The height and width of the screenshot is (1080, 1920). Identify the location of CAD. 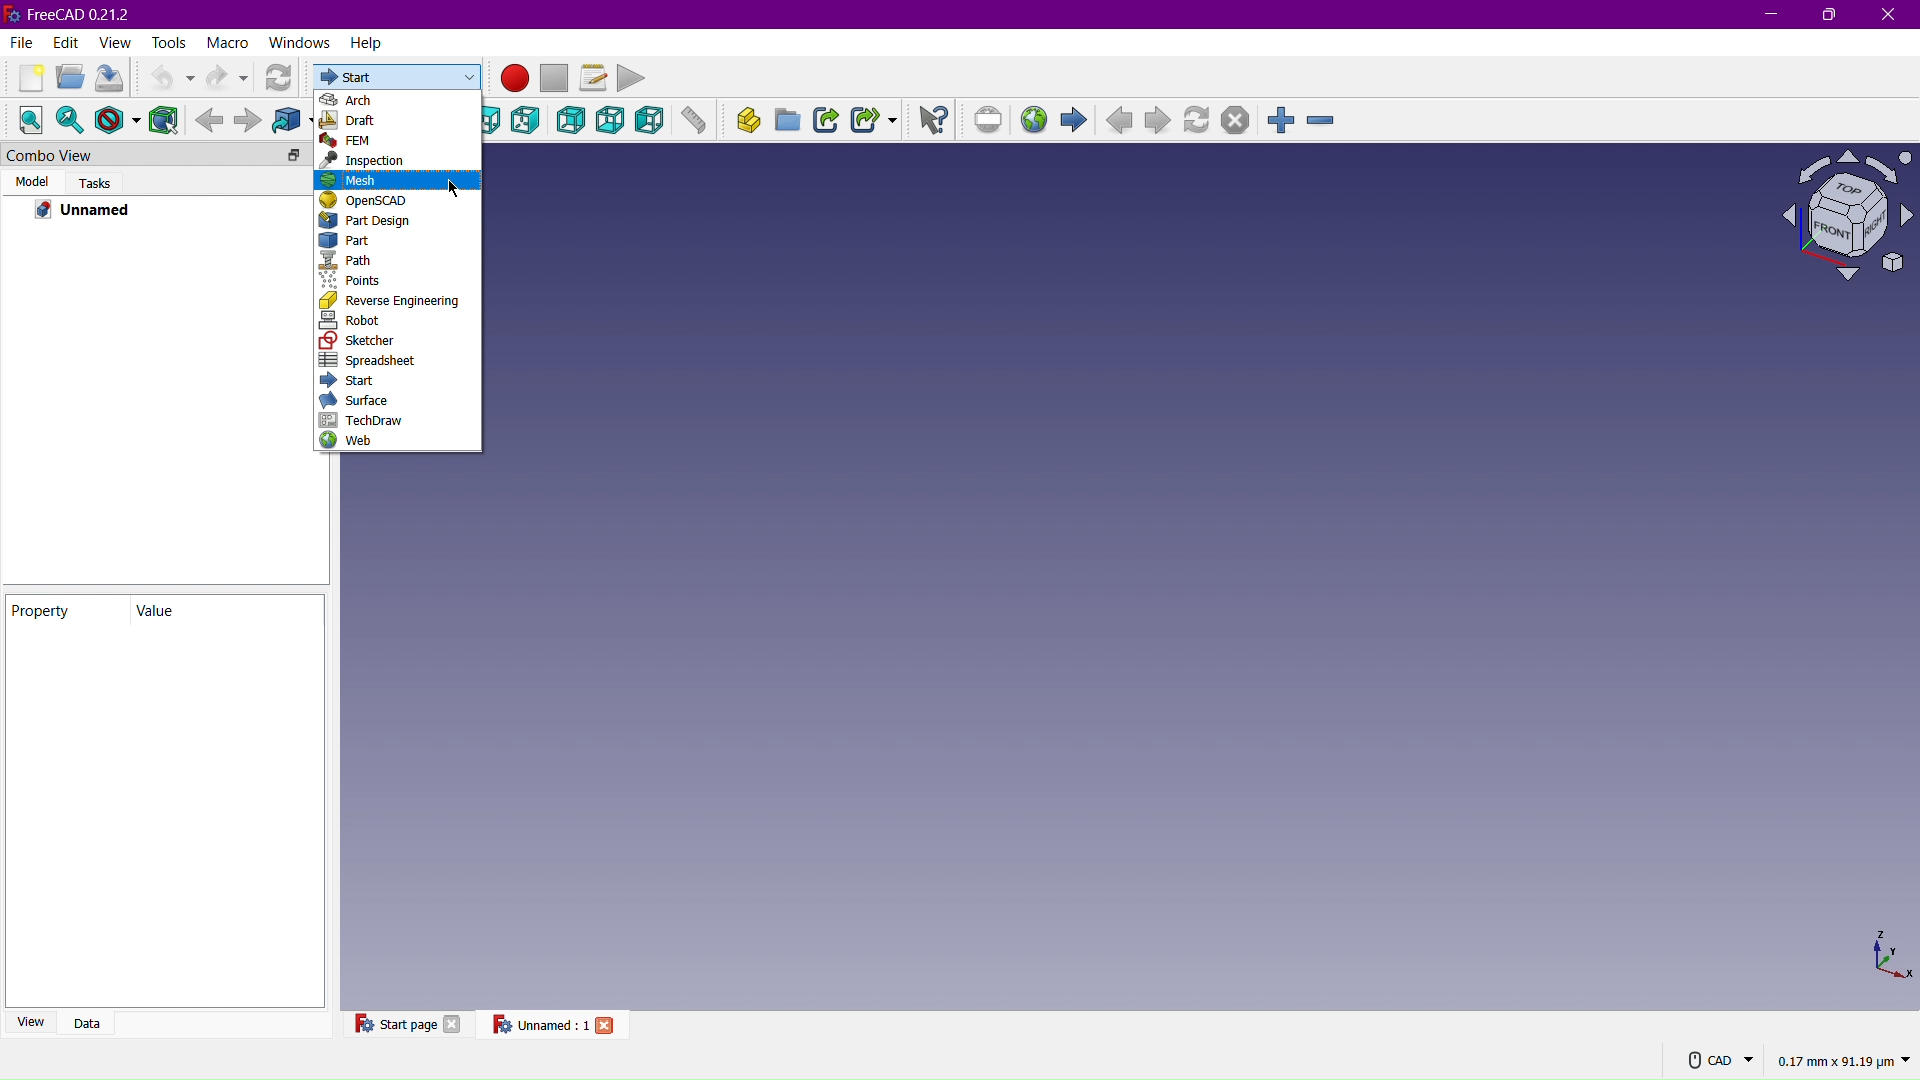
(1721, 1059).